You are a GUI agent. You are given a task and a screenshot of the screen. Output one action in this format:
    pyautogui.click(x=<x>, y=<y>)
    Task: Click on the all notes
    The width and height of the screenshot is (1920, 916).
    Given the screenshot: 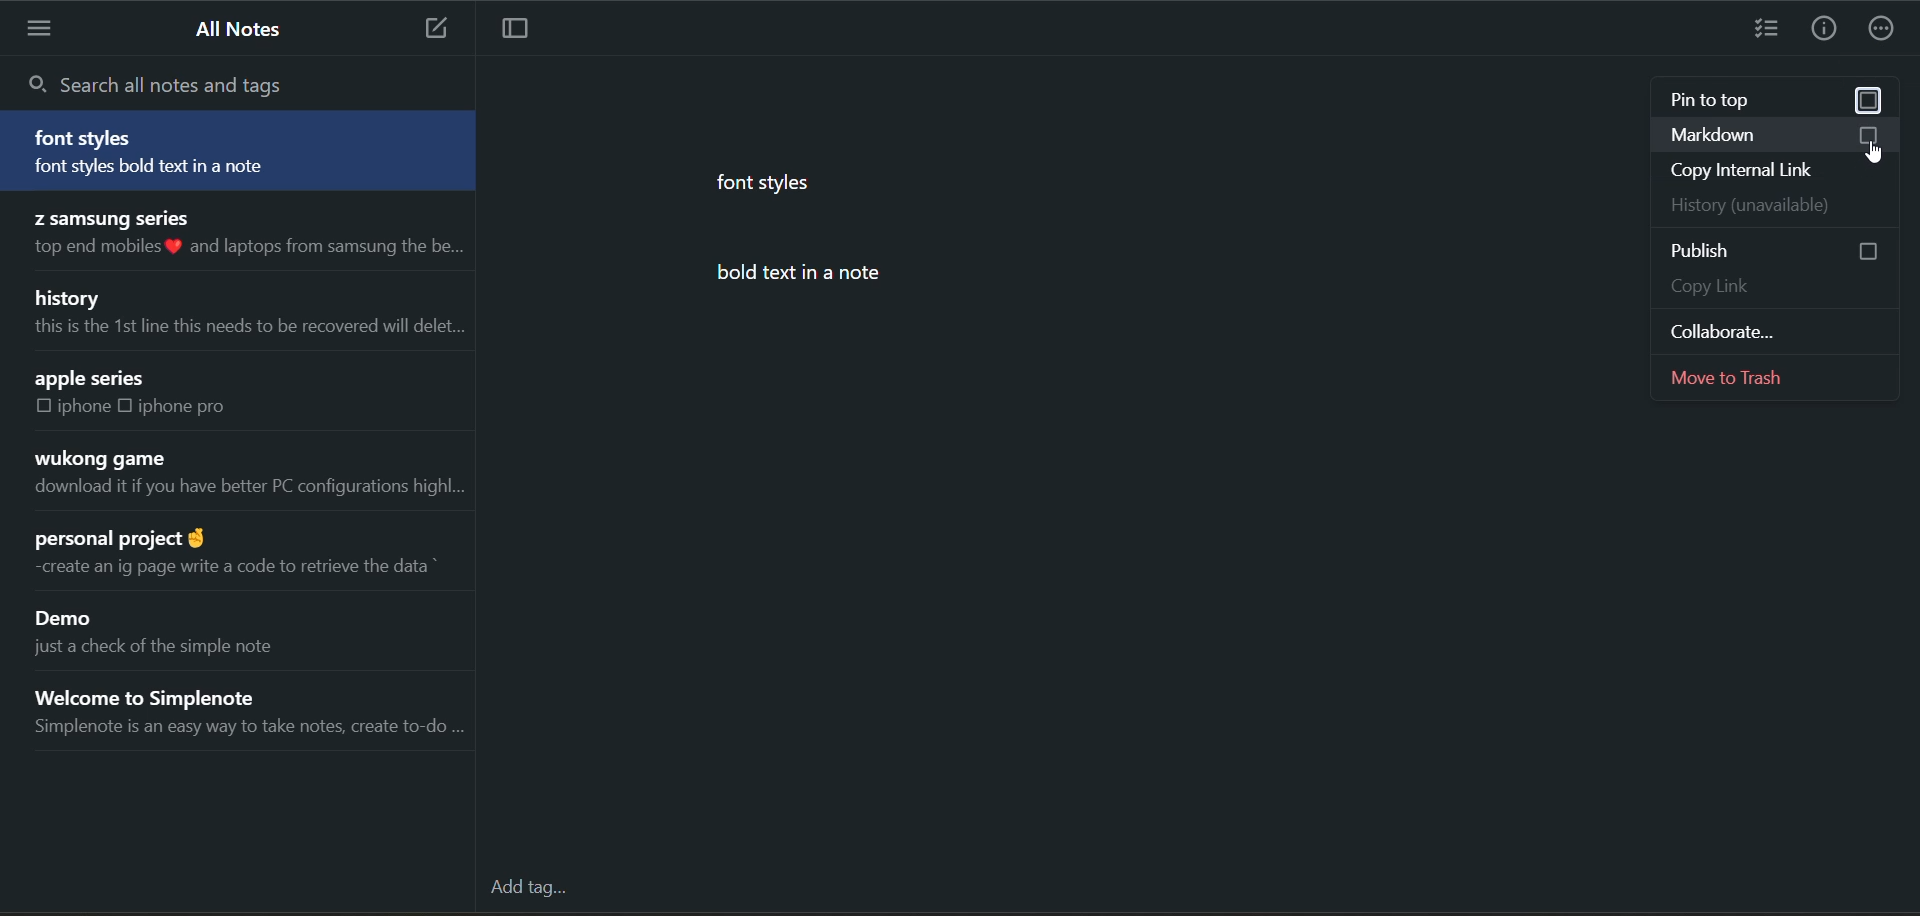 What is the action you would take?
    pyautogui.click(x=243, y=30)
    